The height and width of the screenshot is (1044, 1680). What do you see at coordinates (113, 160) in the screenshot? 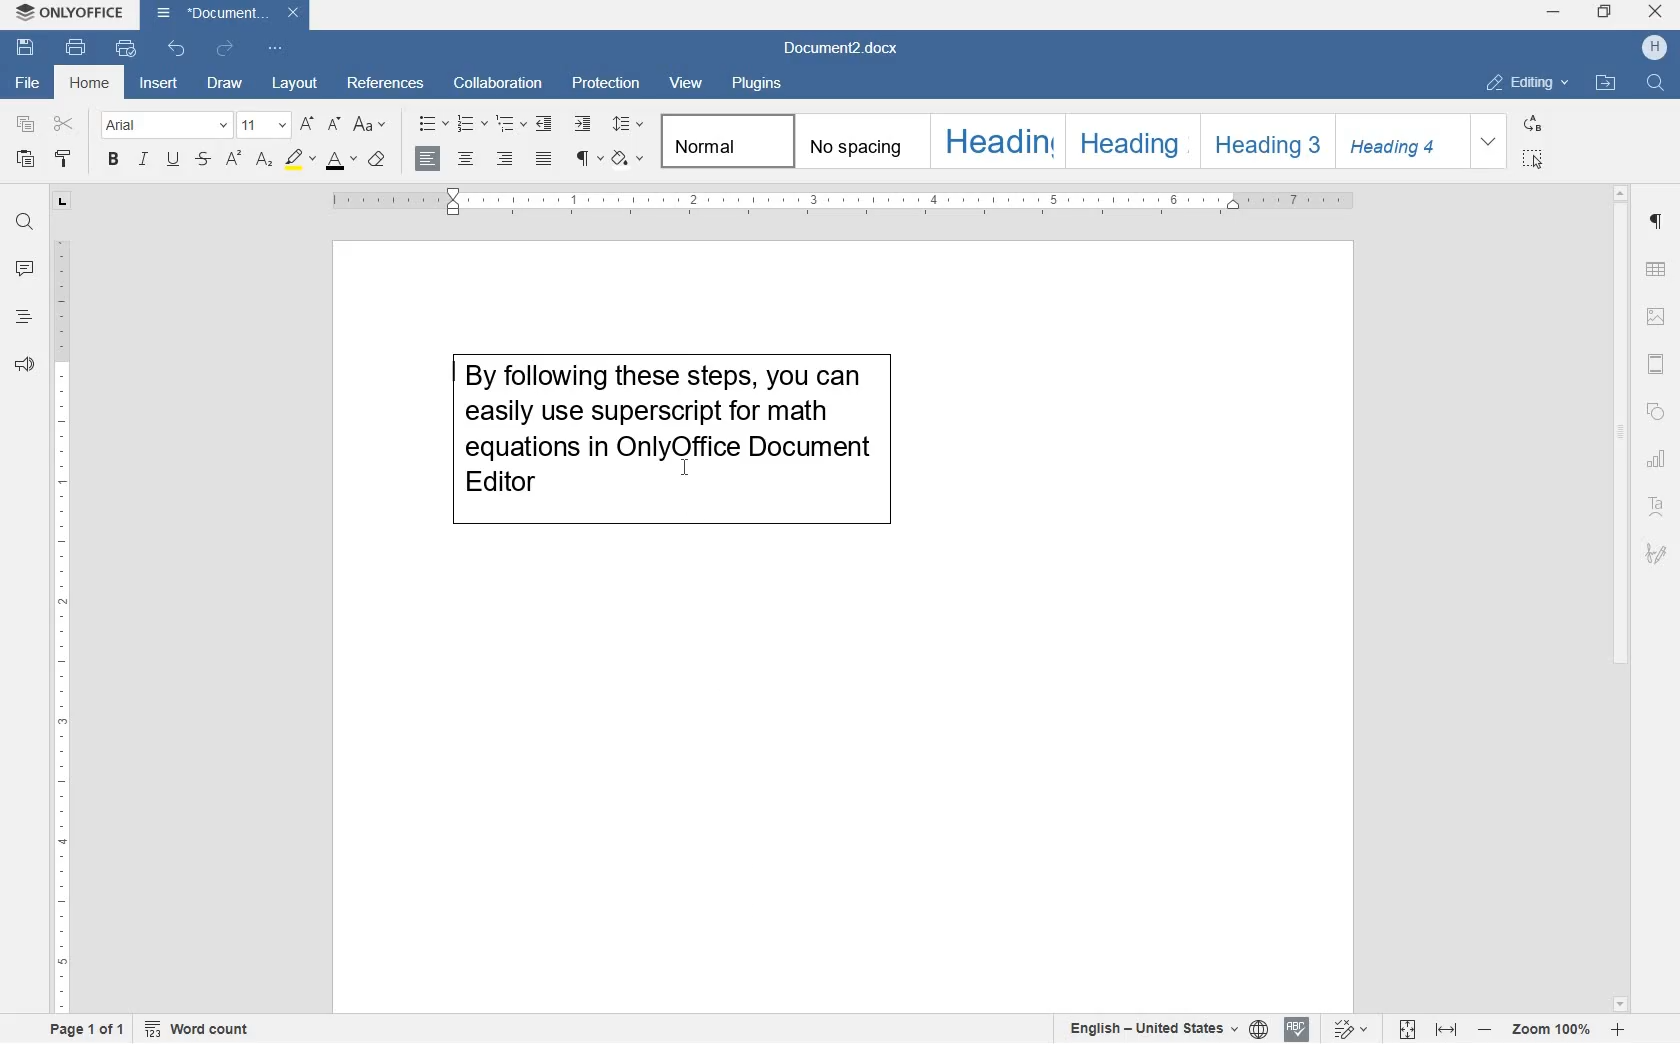
I see `bold` at bounding box center [113, 160].